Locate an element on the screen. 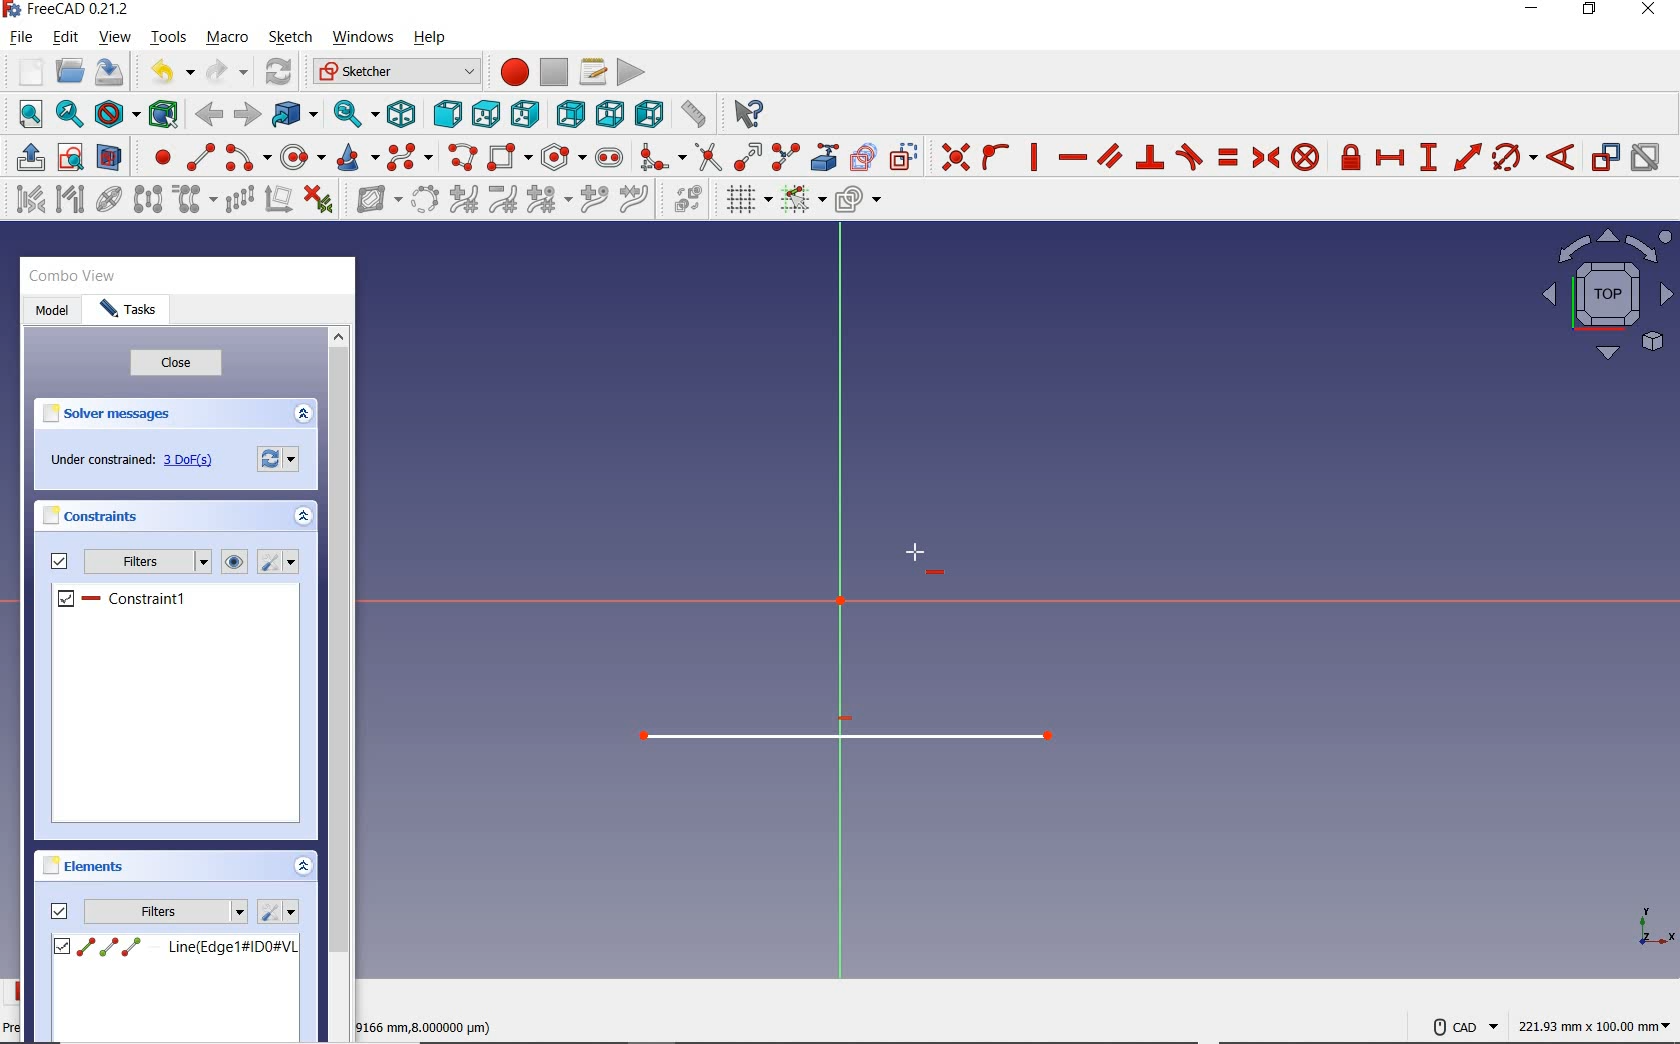 This screenshot has height=1044, width=1680. DELETE ALL CONSTRAINTS is located at coordinates (319, 198).